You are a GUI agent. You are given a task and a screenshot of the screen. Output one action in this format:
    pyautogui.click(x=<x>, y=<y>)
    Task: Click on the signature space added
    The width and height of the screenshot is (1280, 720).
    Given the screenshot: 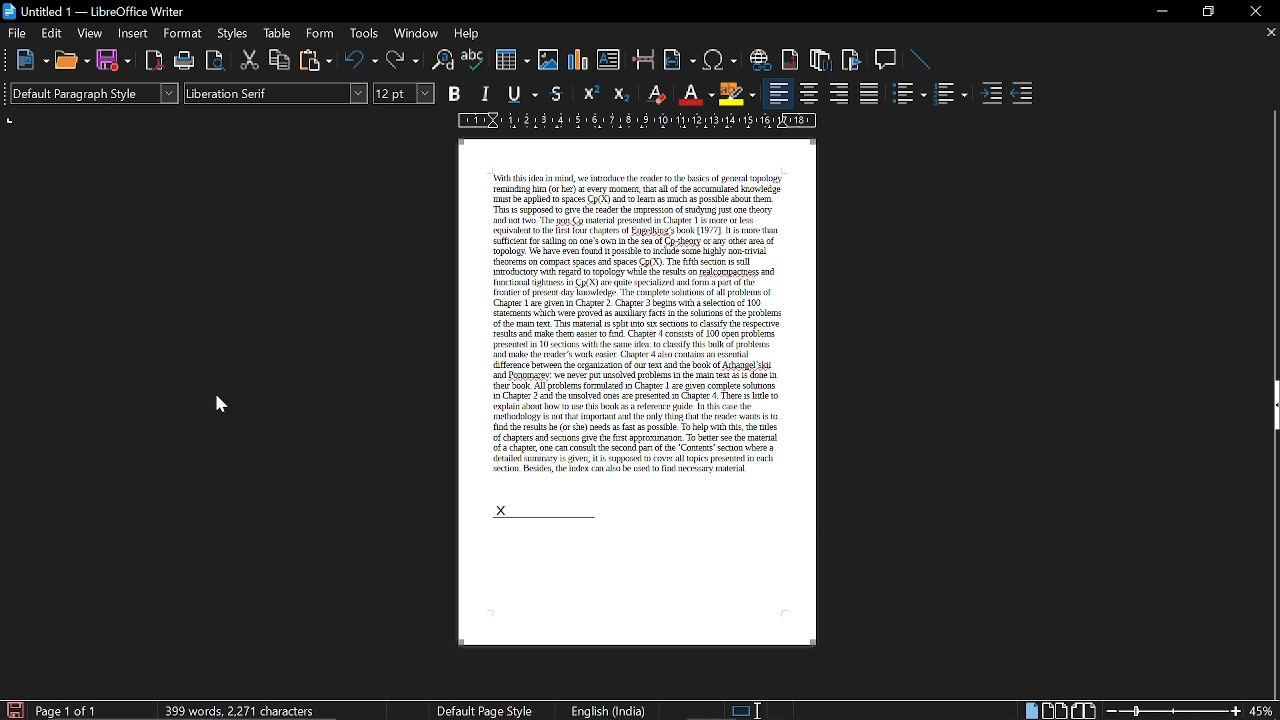 What is the action you would take?
    pyautogui.click(x=539, y=511)
    